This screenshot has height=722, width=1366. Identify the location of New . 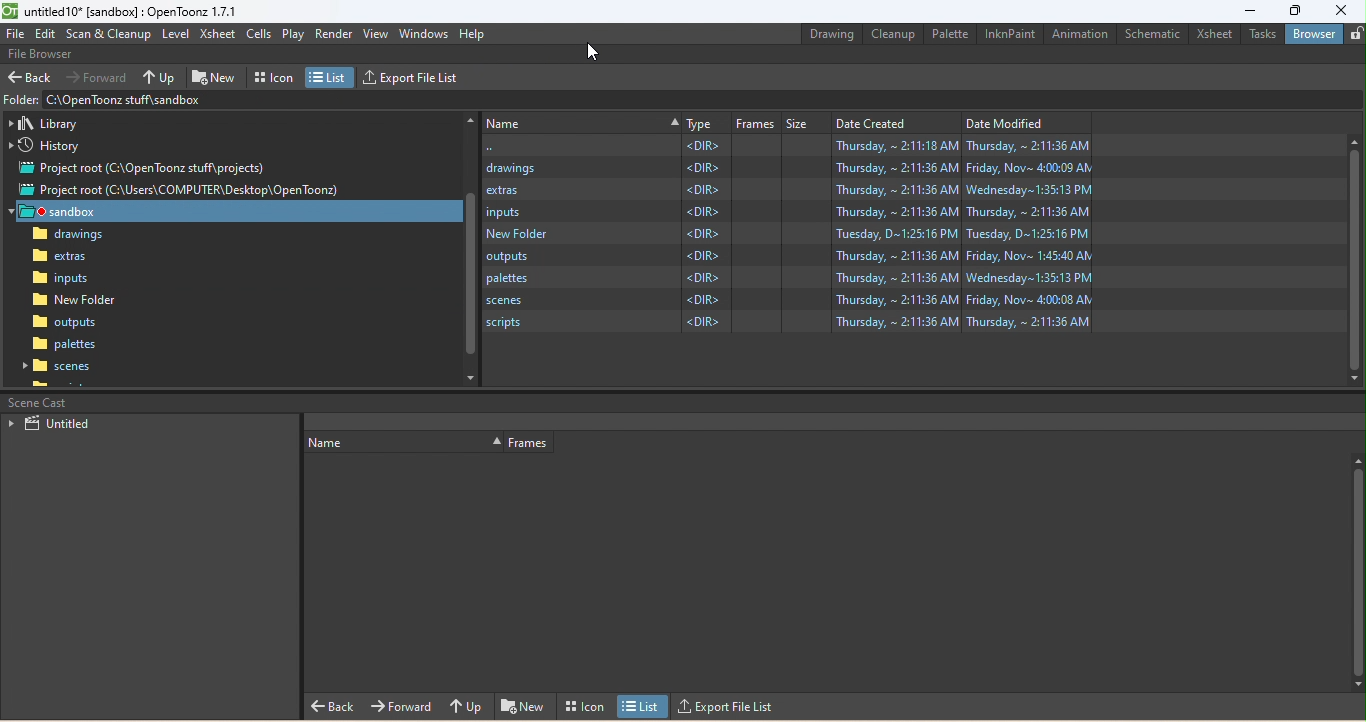
(523, 705).